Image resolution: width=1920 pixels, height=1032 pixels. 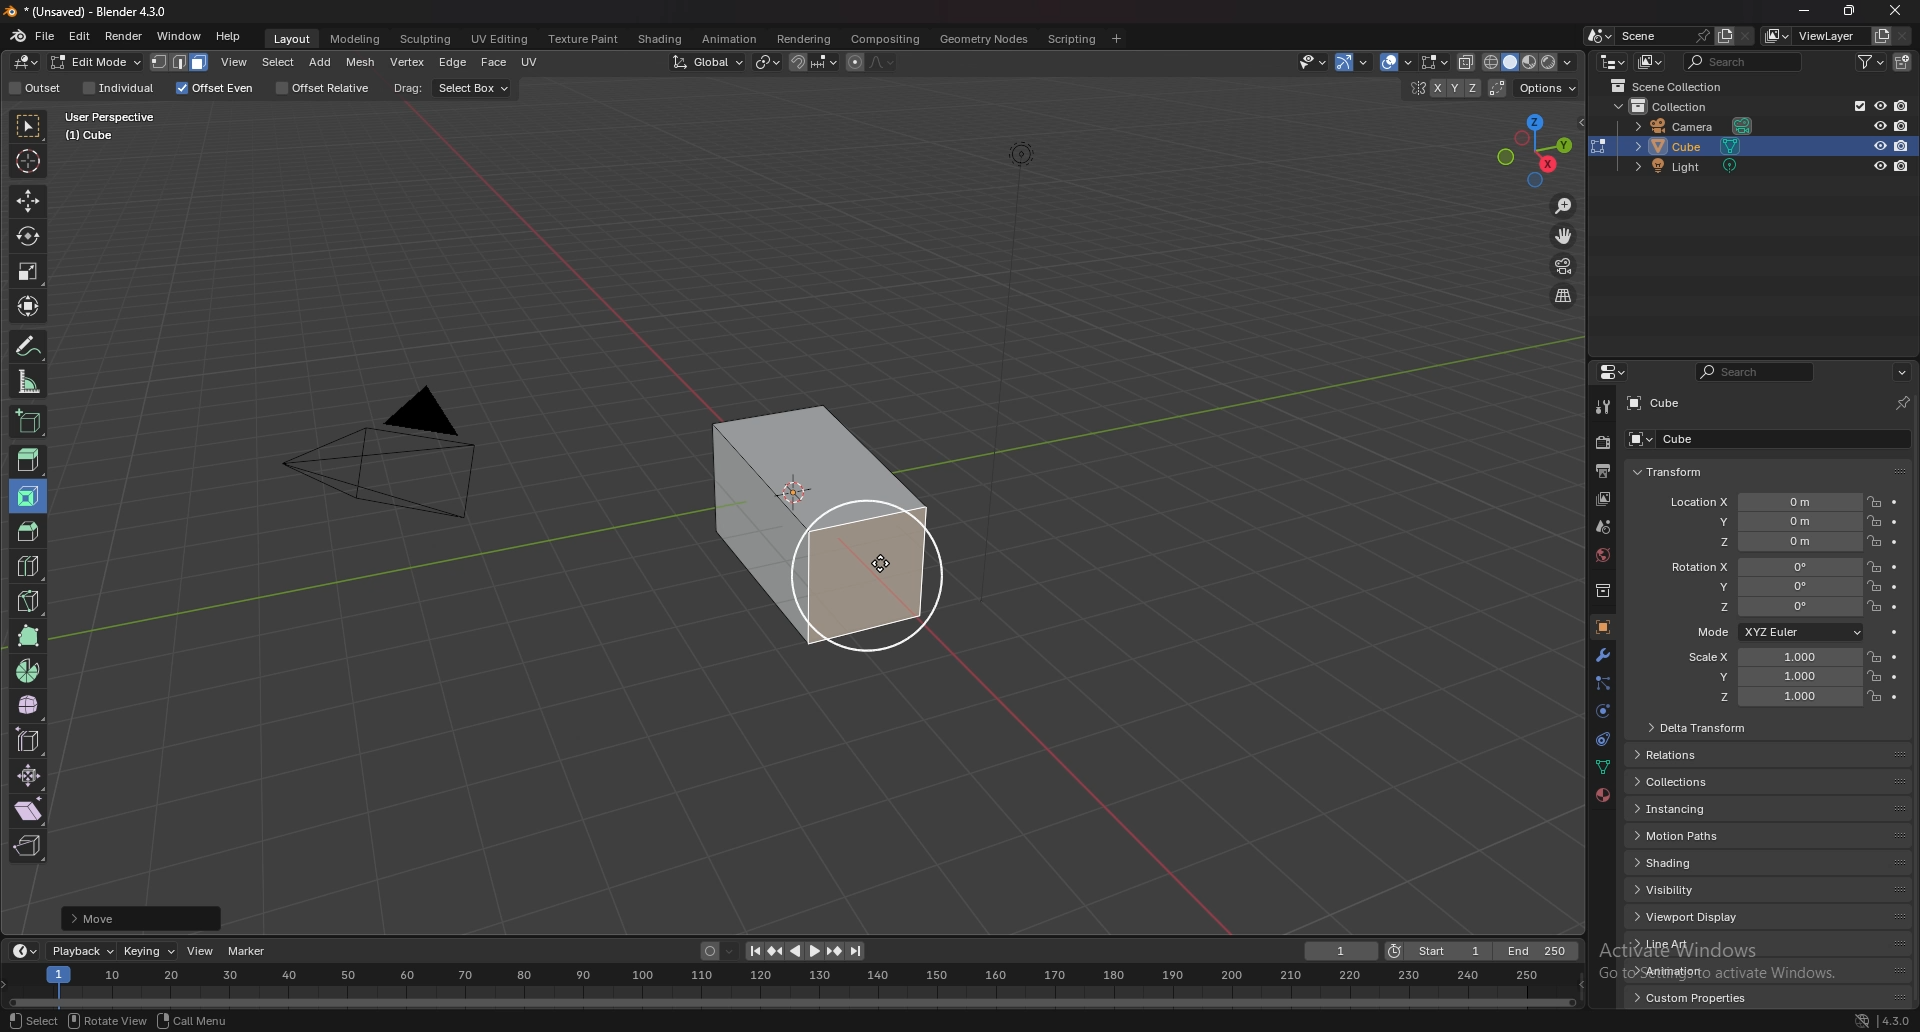 What do you see at coordinates (775, 952) in the screenshot?
I see `jump to keyframe` at bounding box center [775, 952].